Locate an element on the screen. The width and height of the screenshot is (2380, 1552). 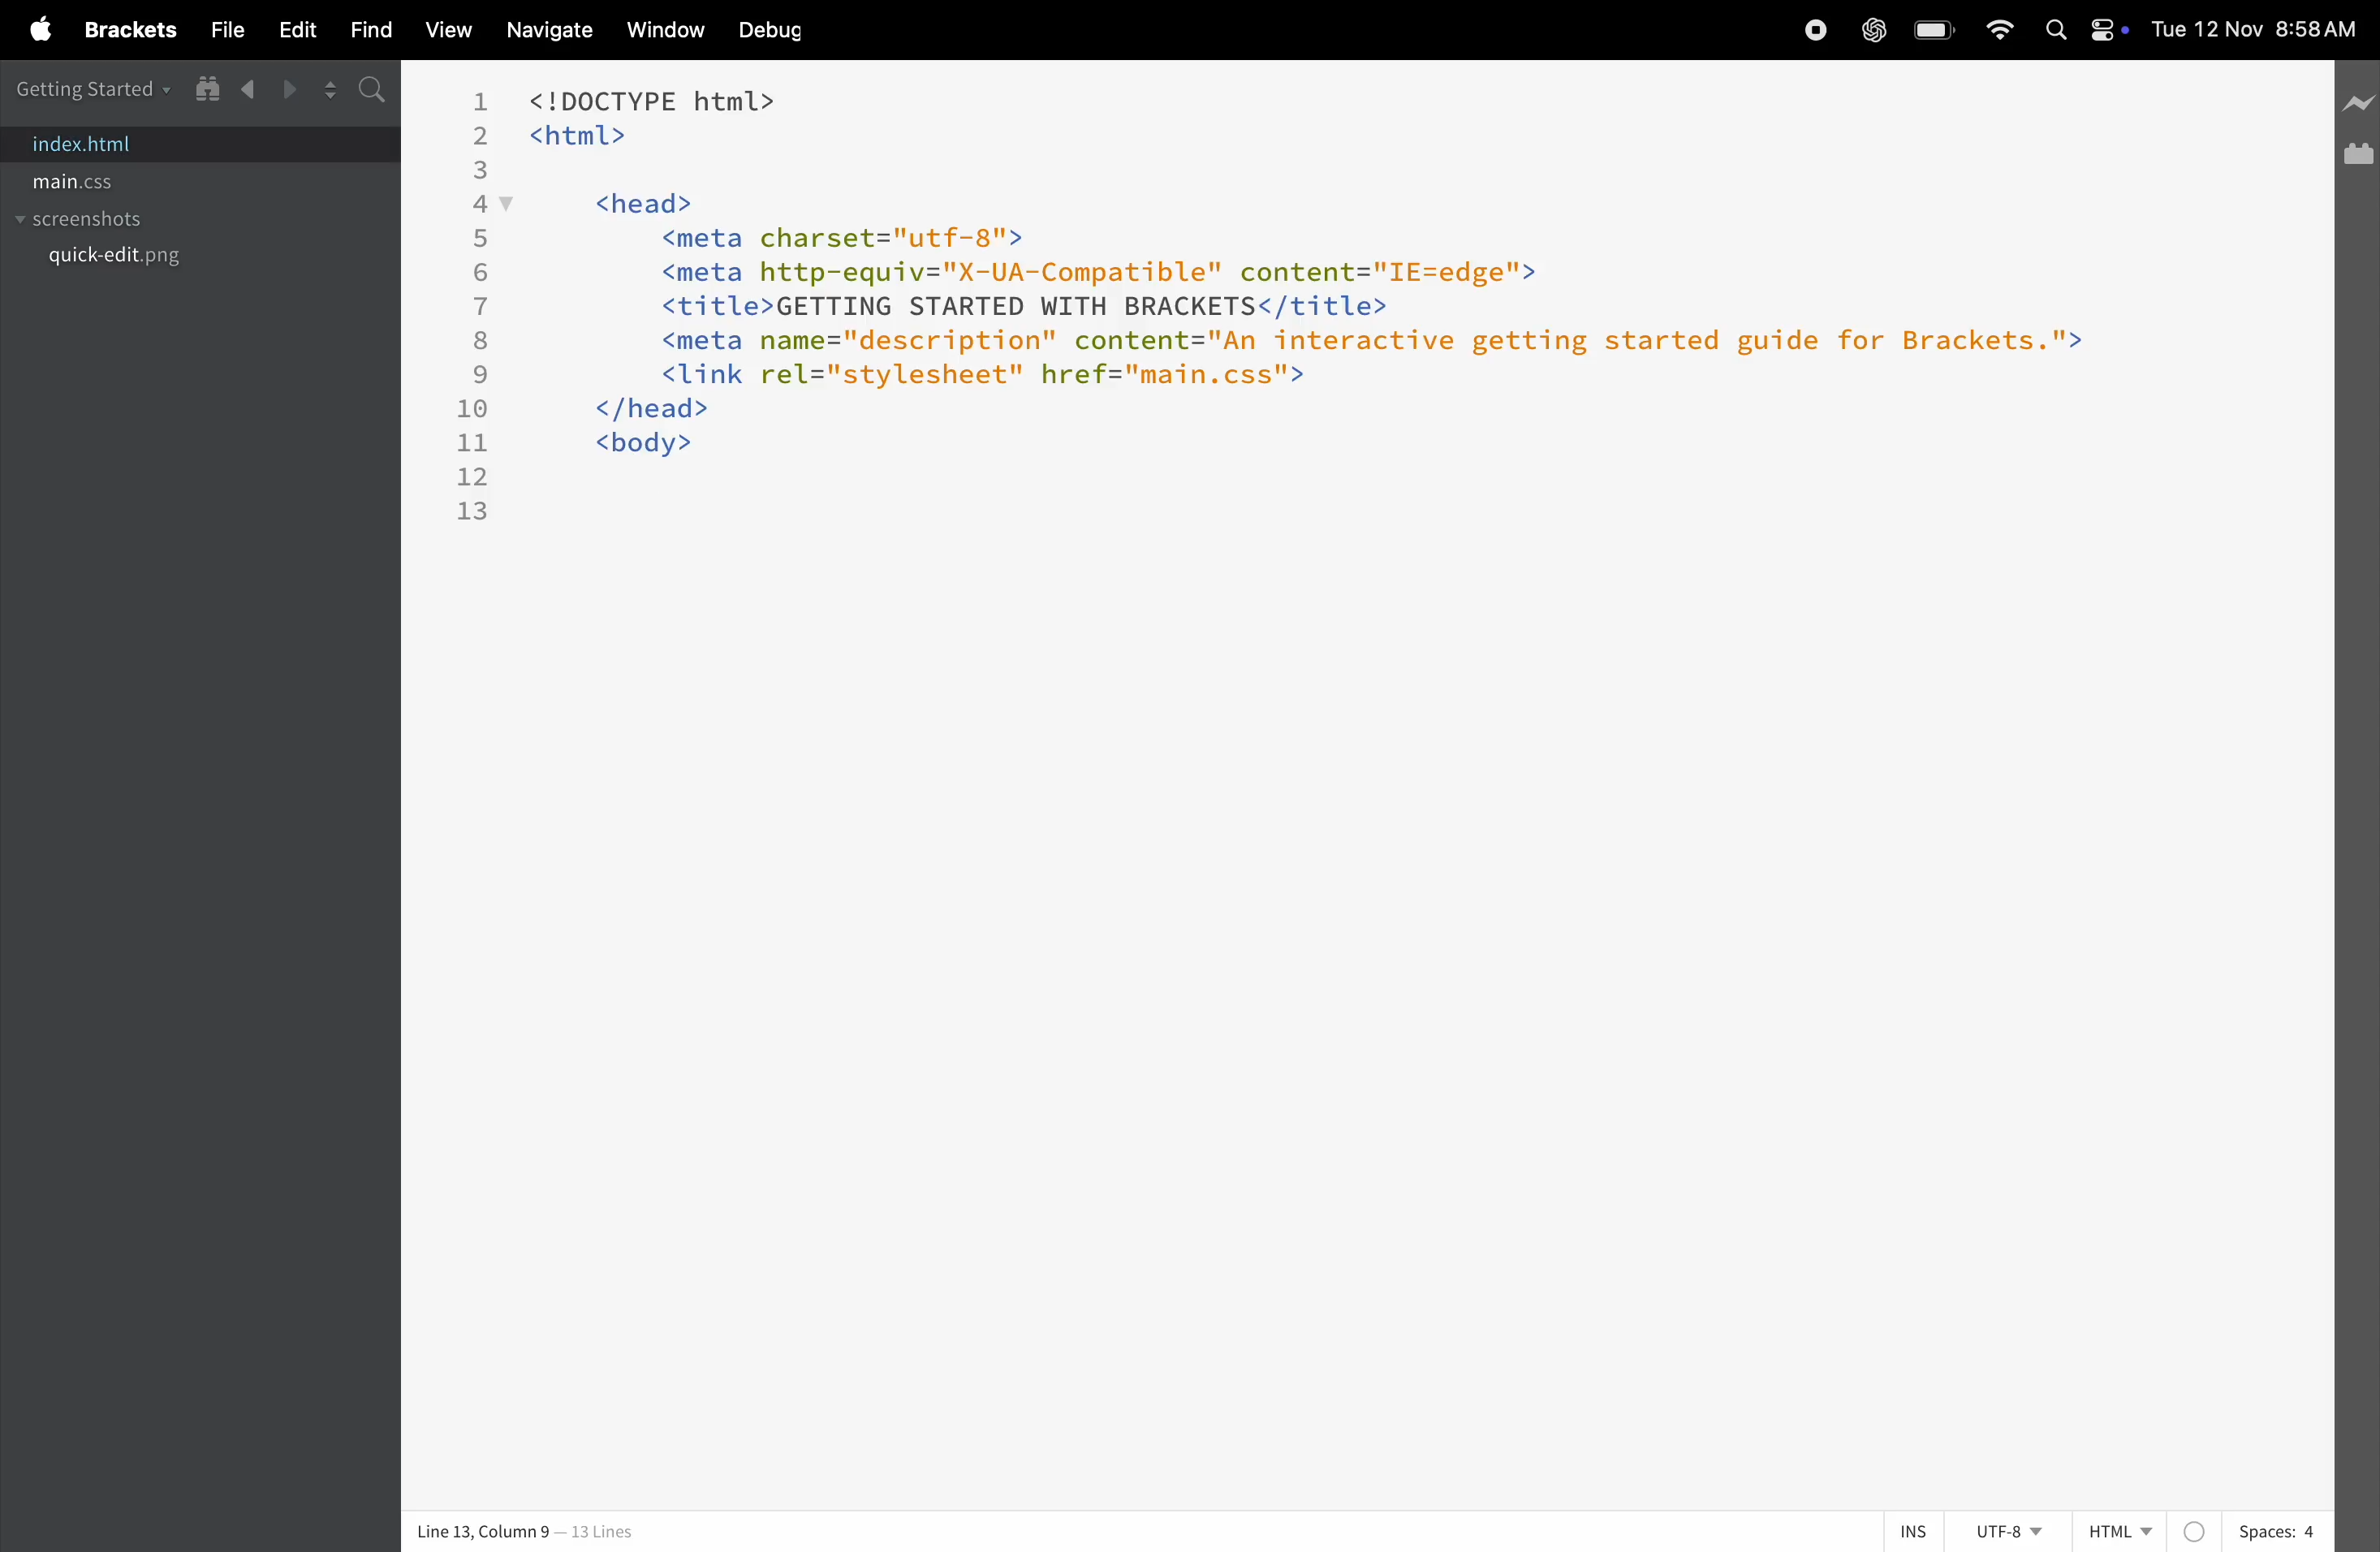
window is located at coordinates (659, 31).